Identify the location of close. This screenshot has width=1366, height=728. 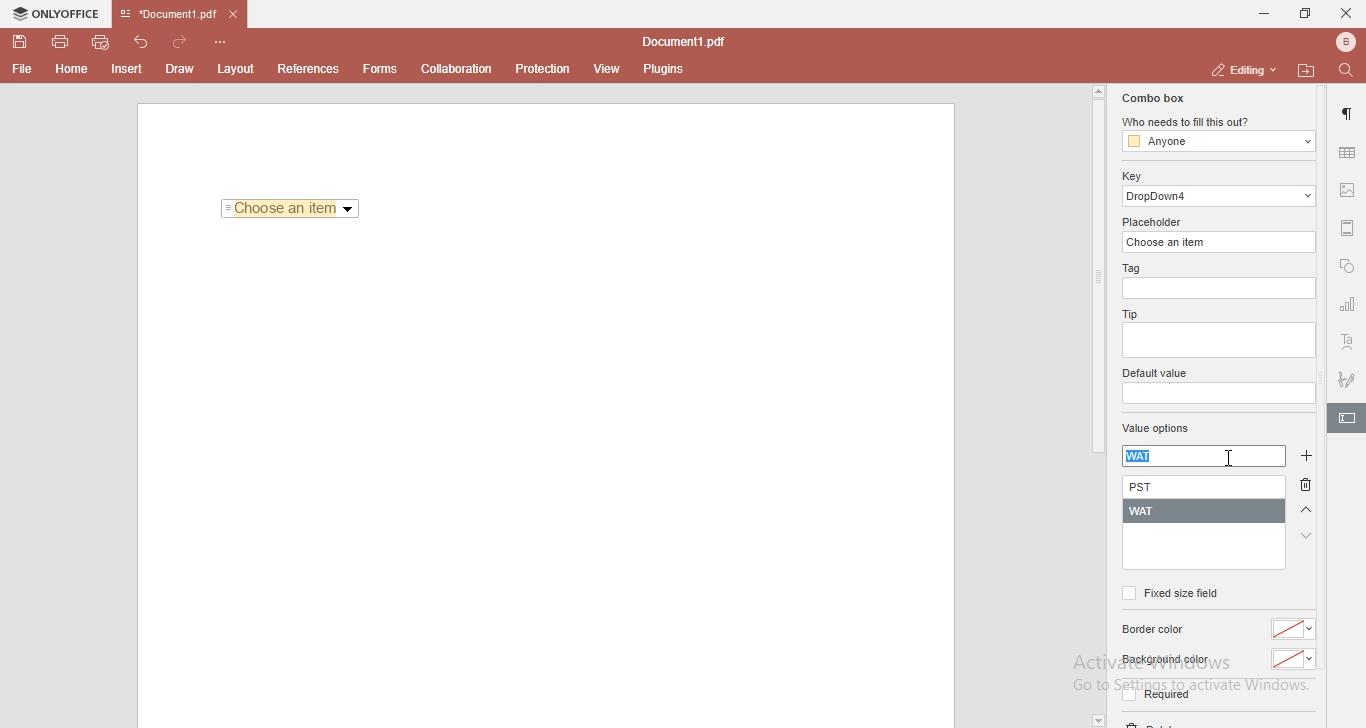
(1346, 12).